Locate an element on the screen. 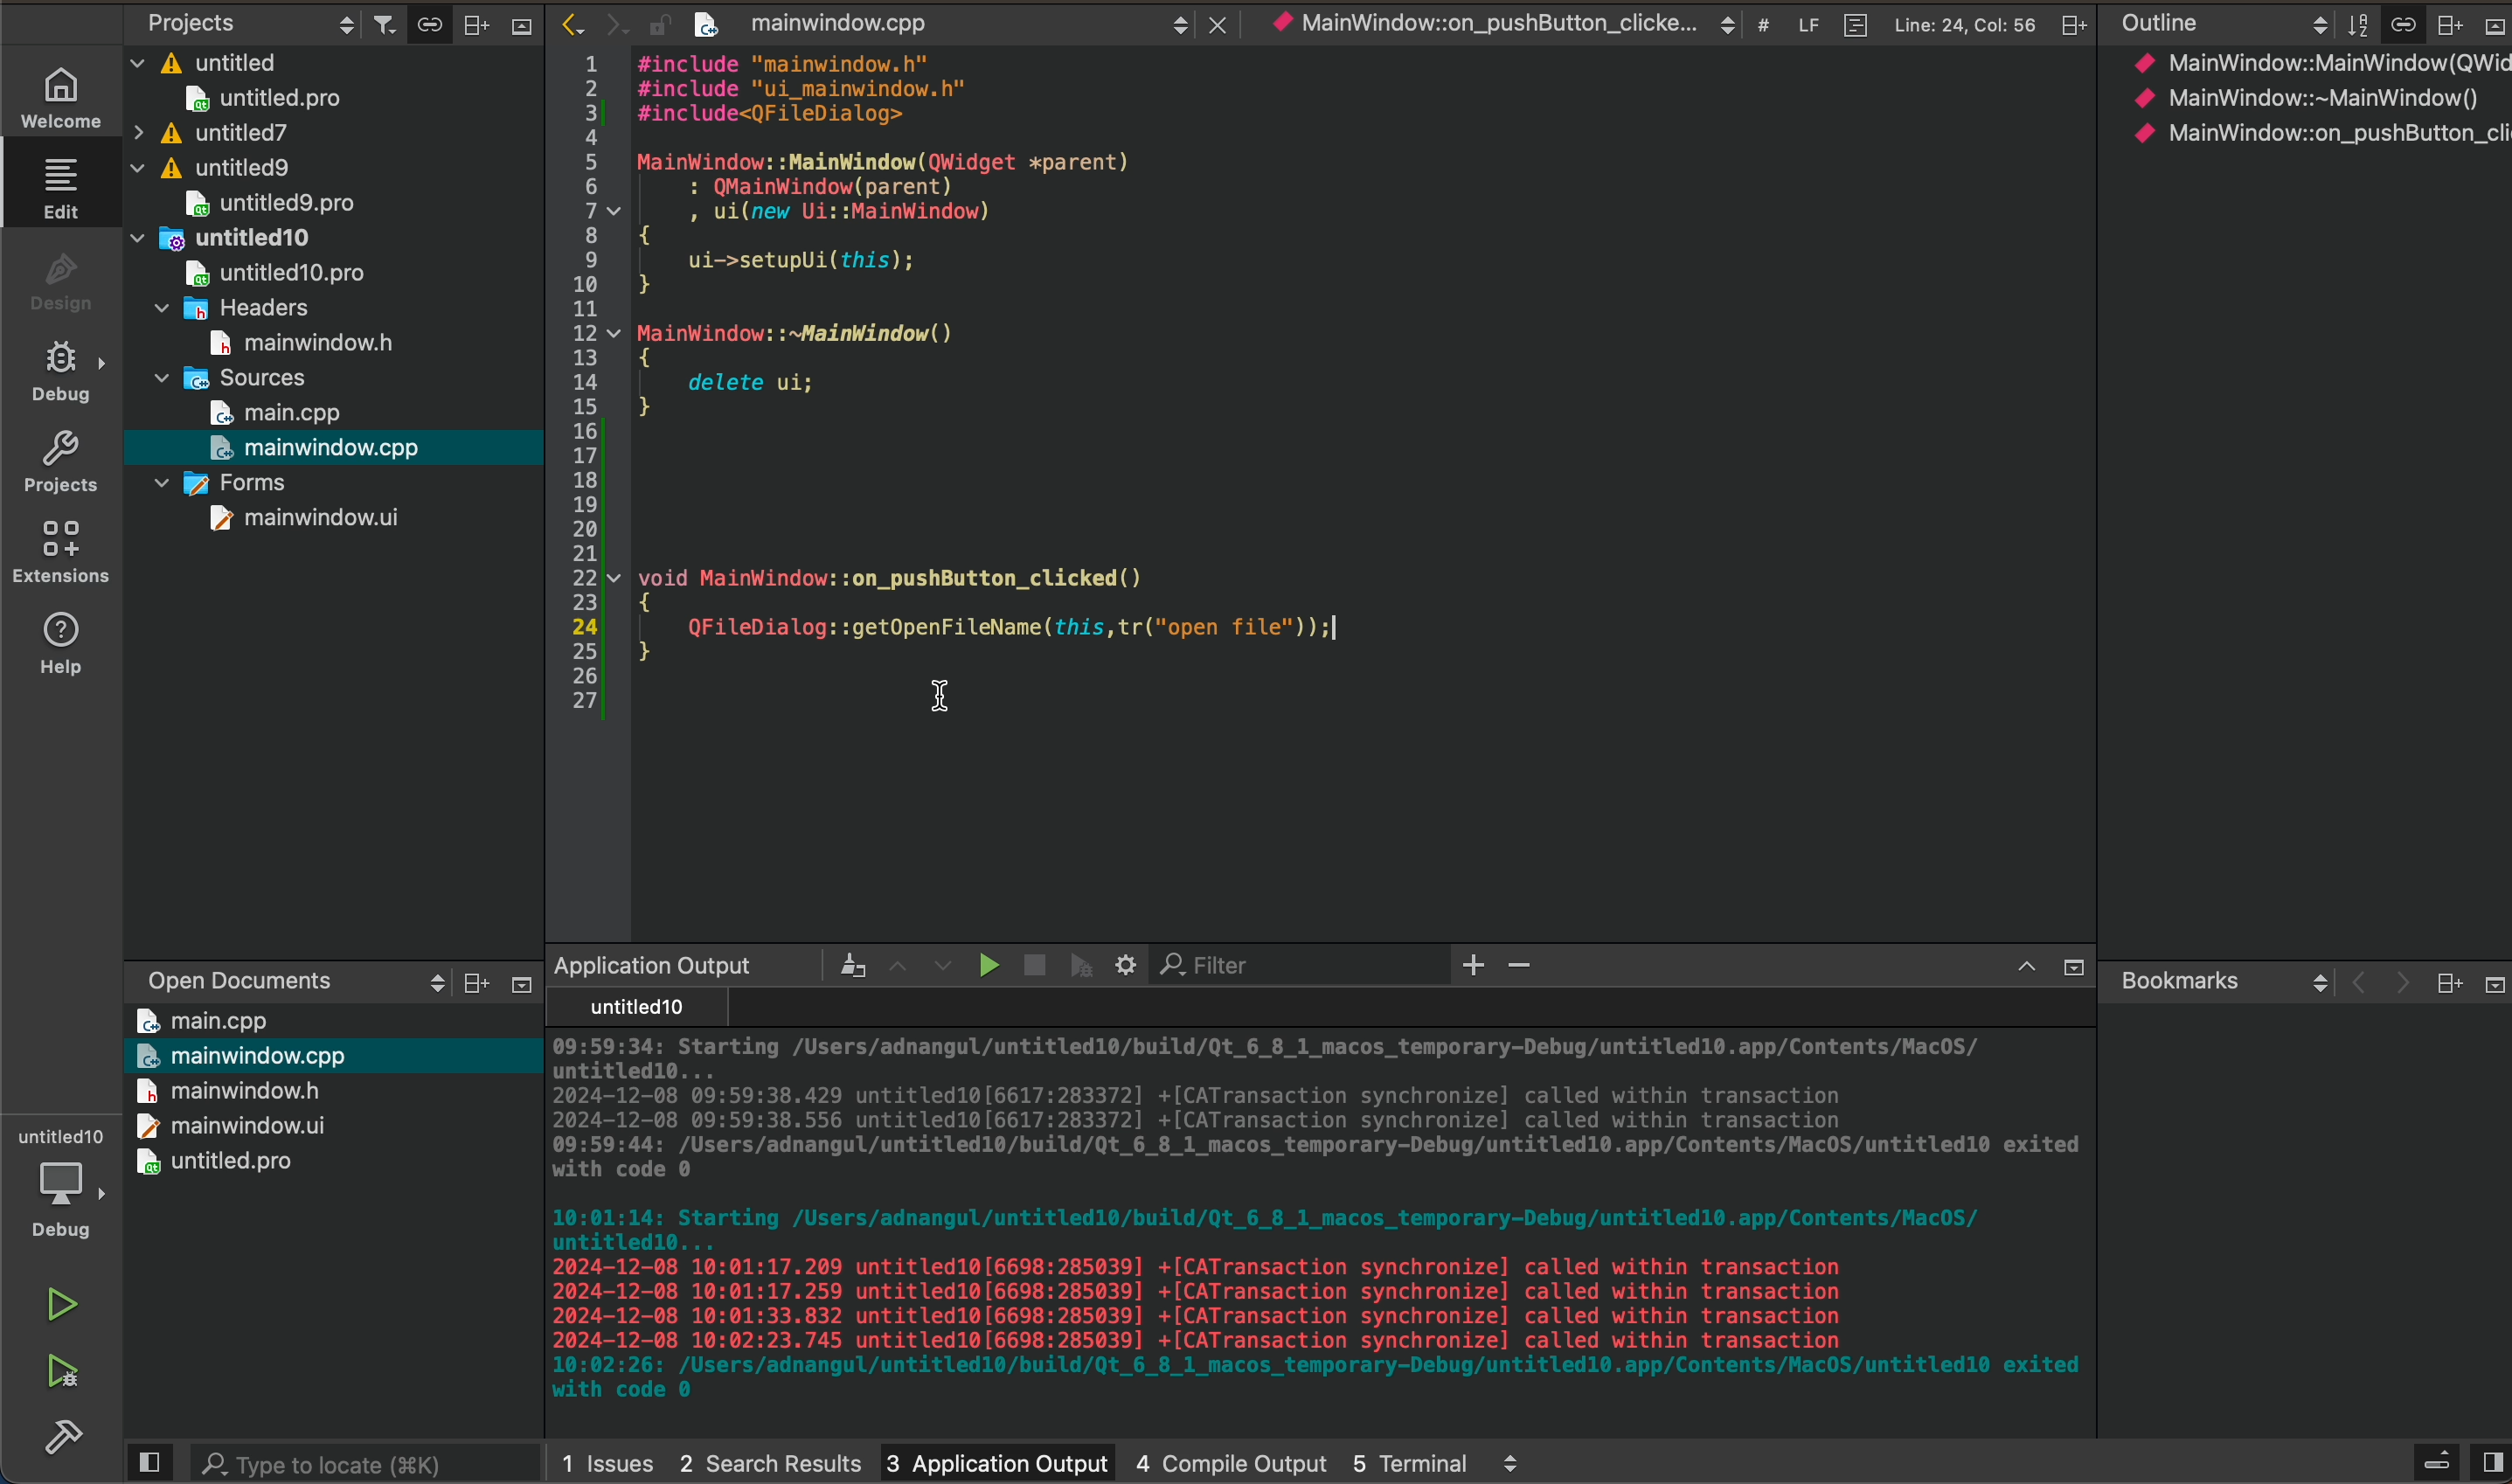  design is located at coordinates (59, 281).